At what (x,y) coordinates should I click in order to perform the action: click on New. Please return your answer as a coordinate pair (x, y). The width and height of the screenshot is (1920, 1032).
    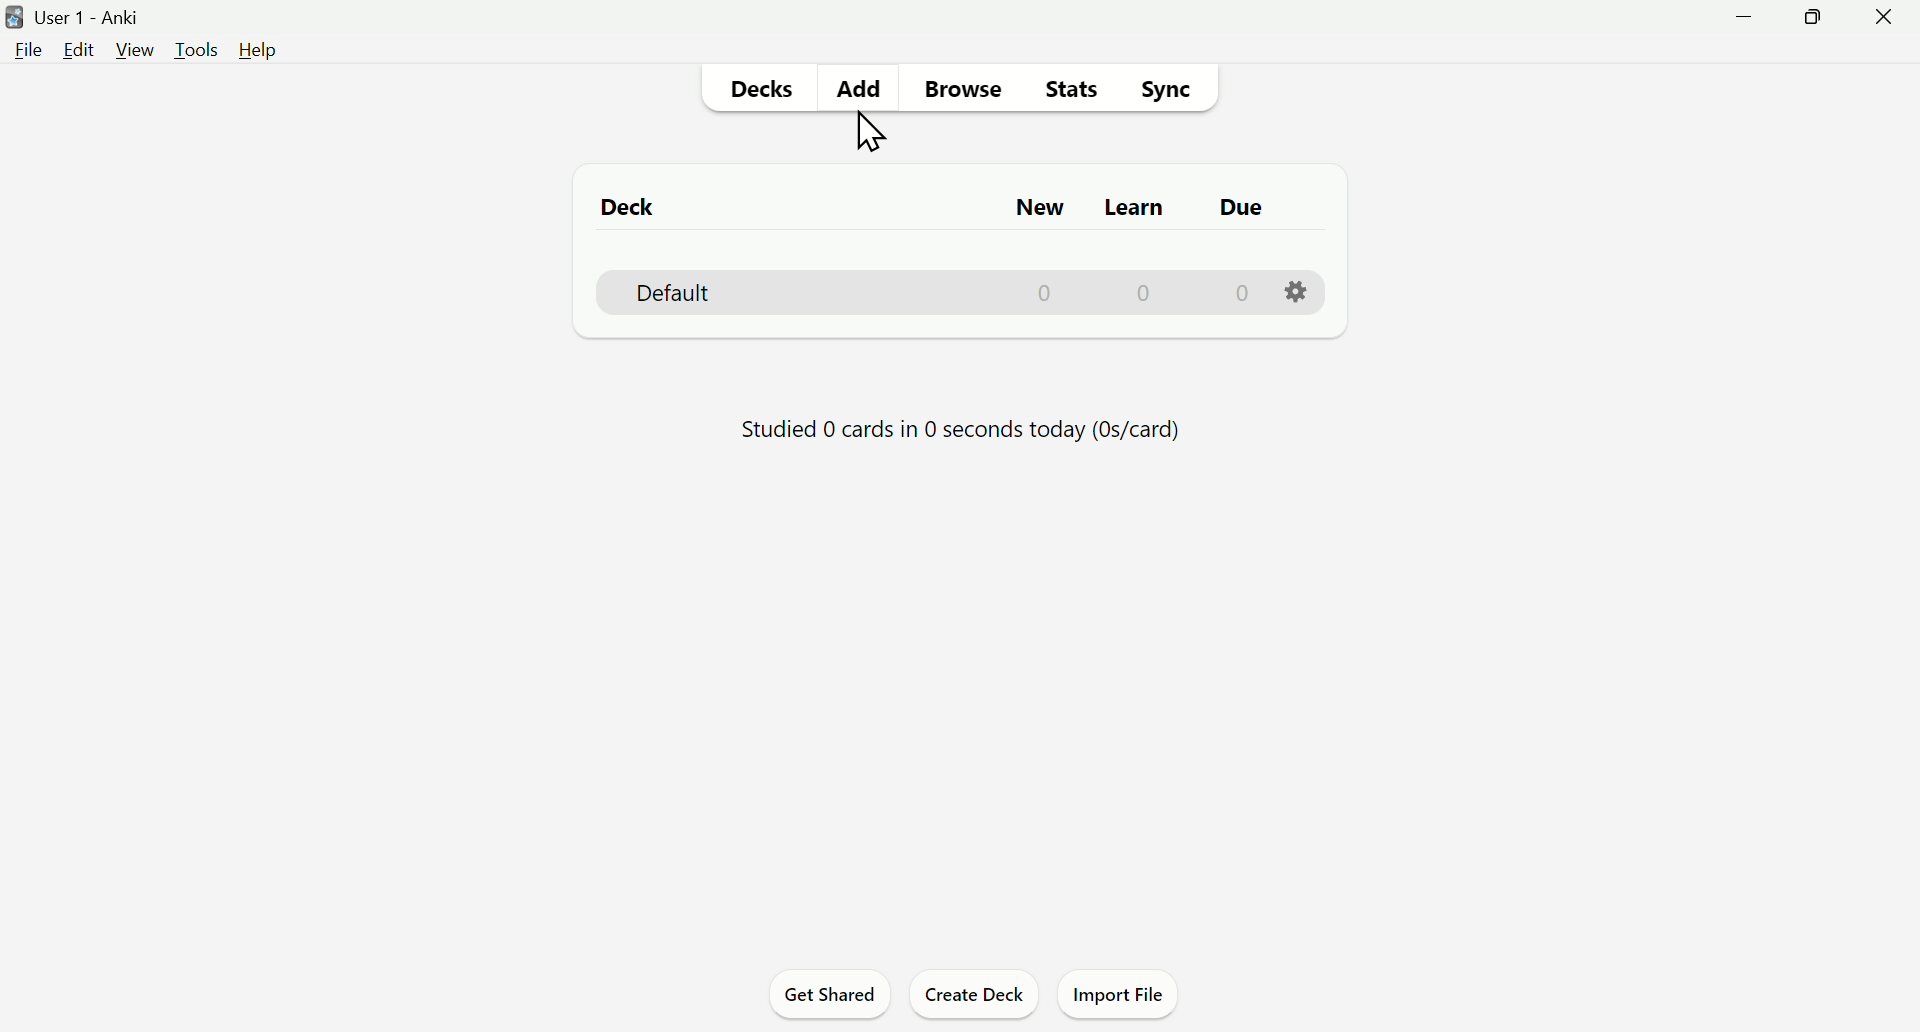
    Looking at the image, I should click on (1043, 209).